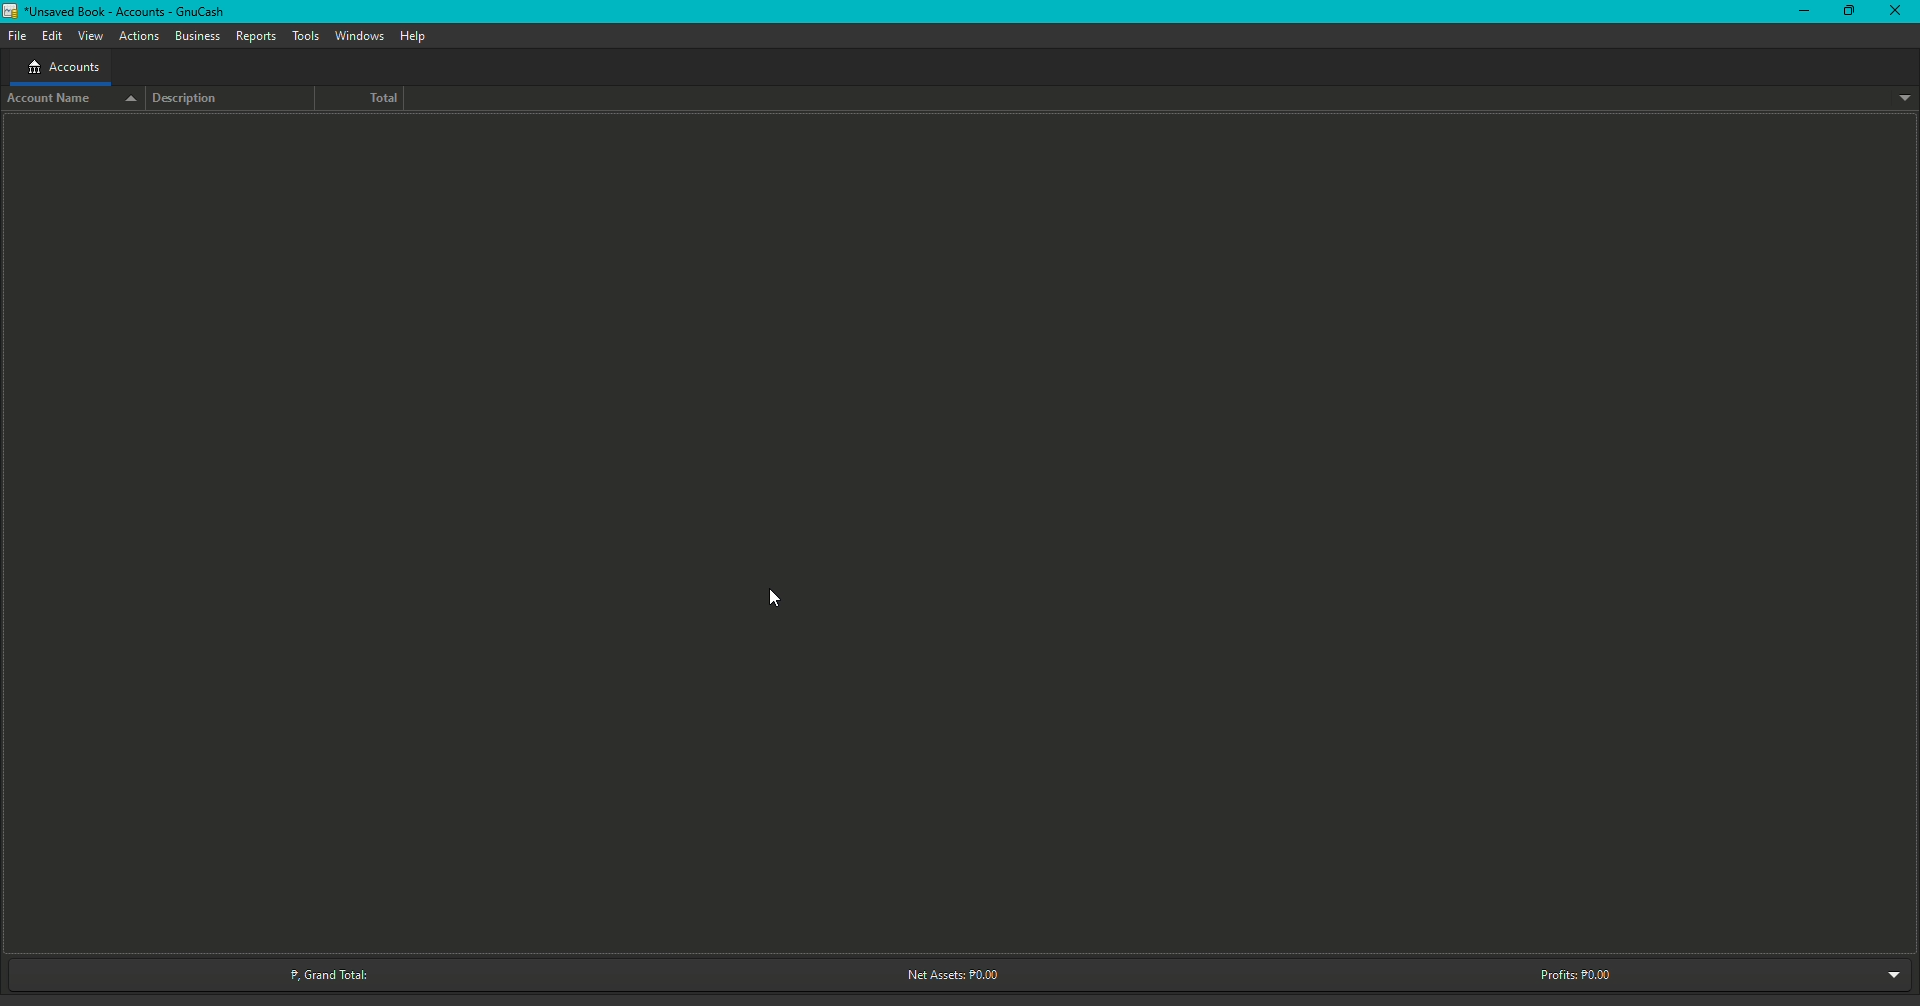 The height and width of the screenshot is (1006, 1920). Describe the element at coordinates (372, 98) in the screenshot. I see `Total` at that location.